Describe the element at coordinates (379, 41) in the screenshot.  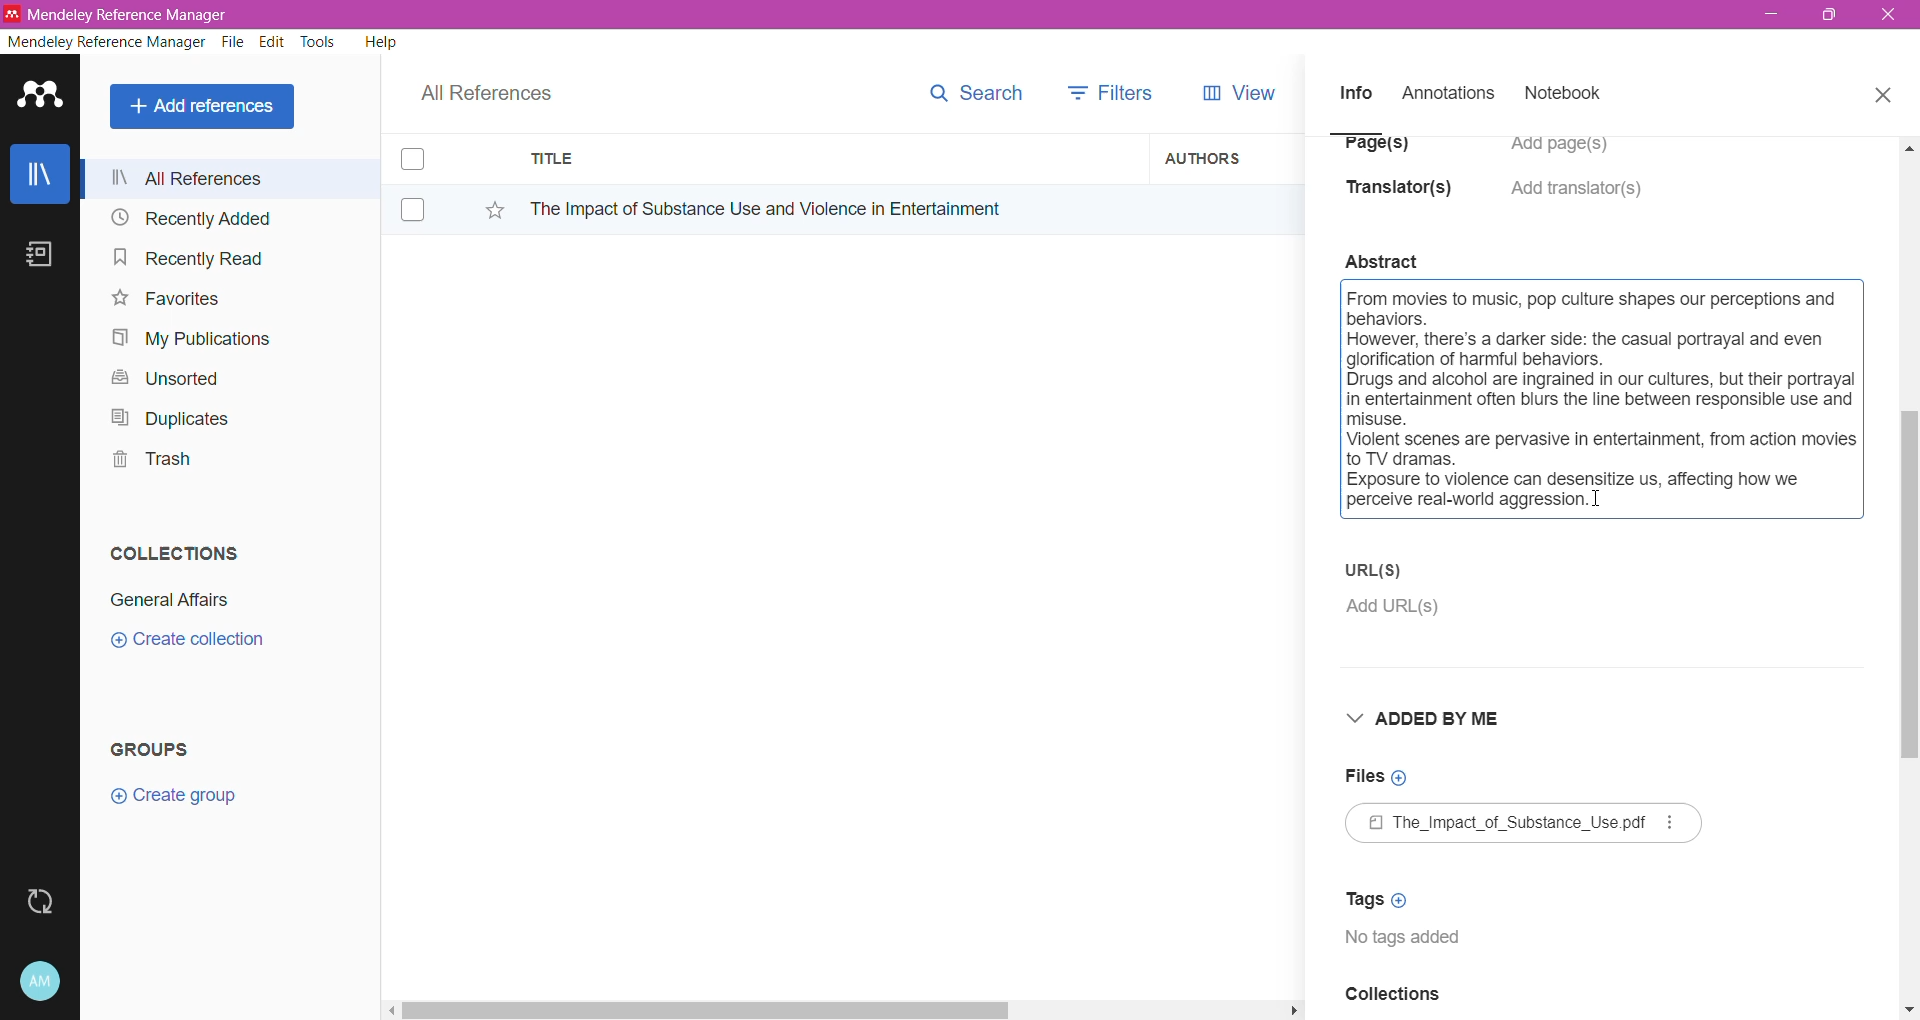
I see `Help` at that location.